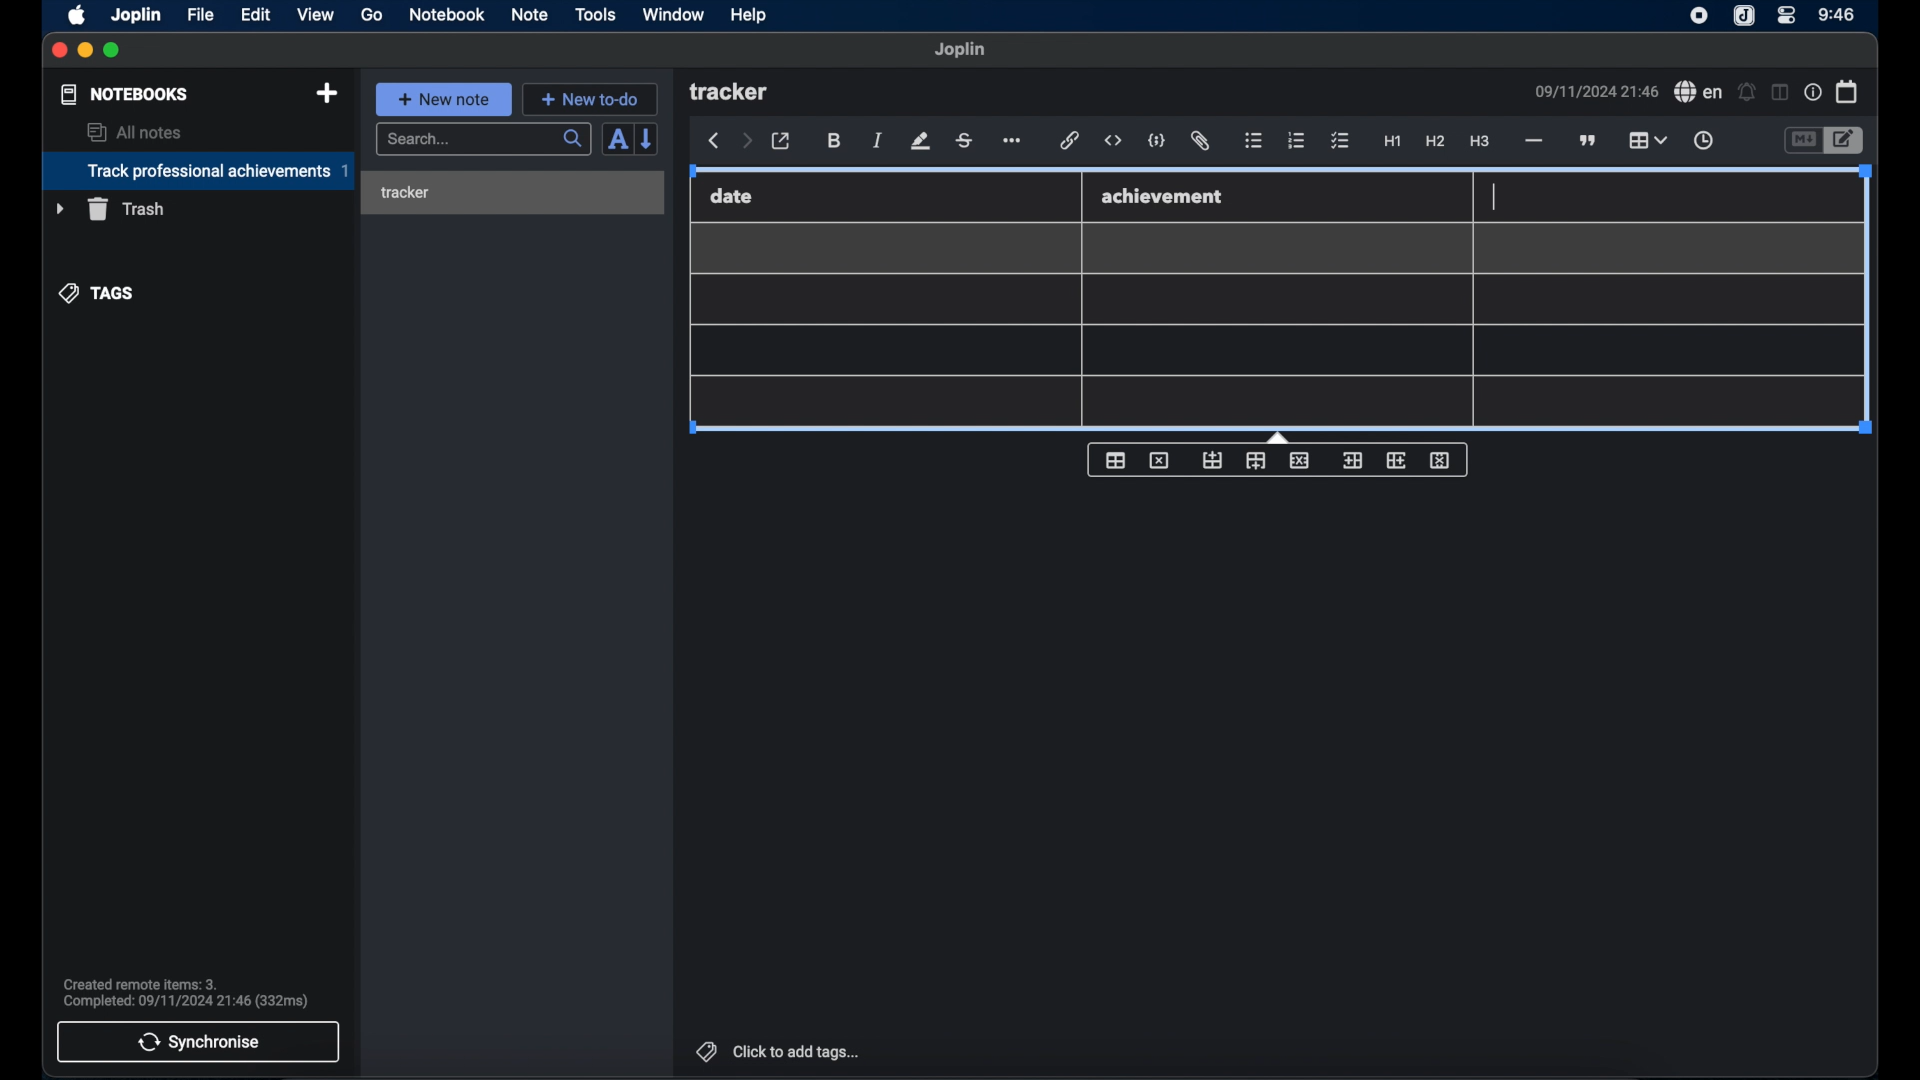 This screenshot has width=1920, height=1080. I want to click on text cursor, so click(1494, 196).